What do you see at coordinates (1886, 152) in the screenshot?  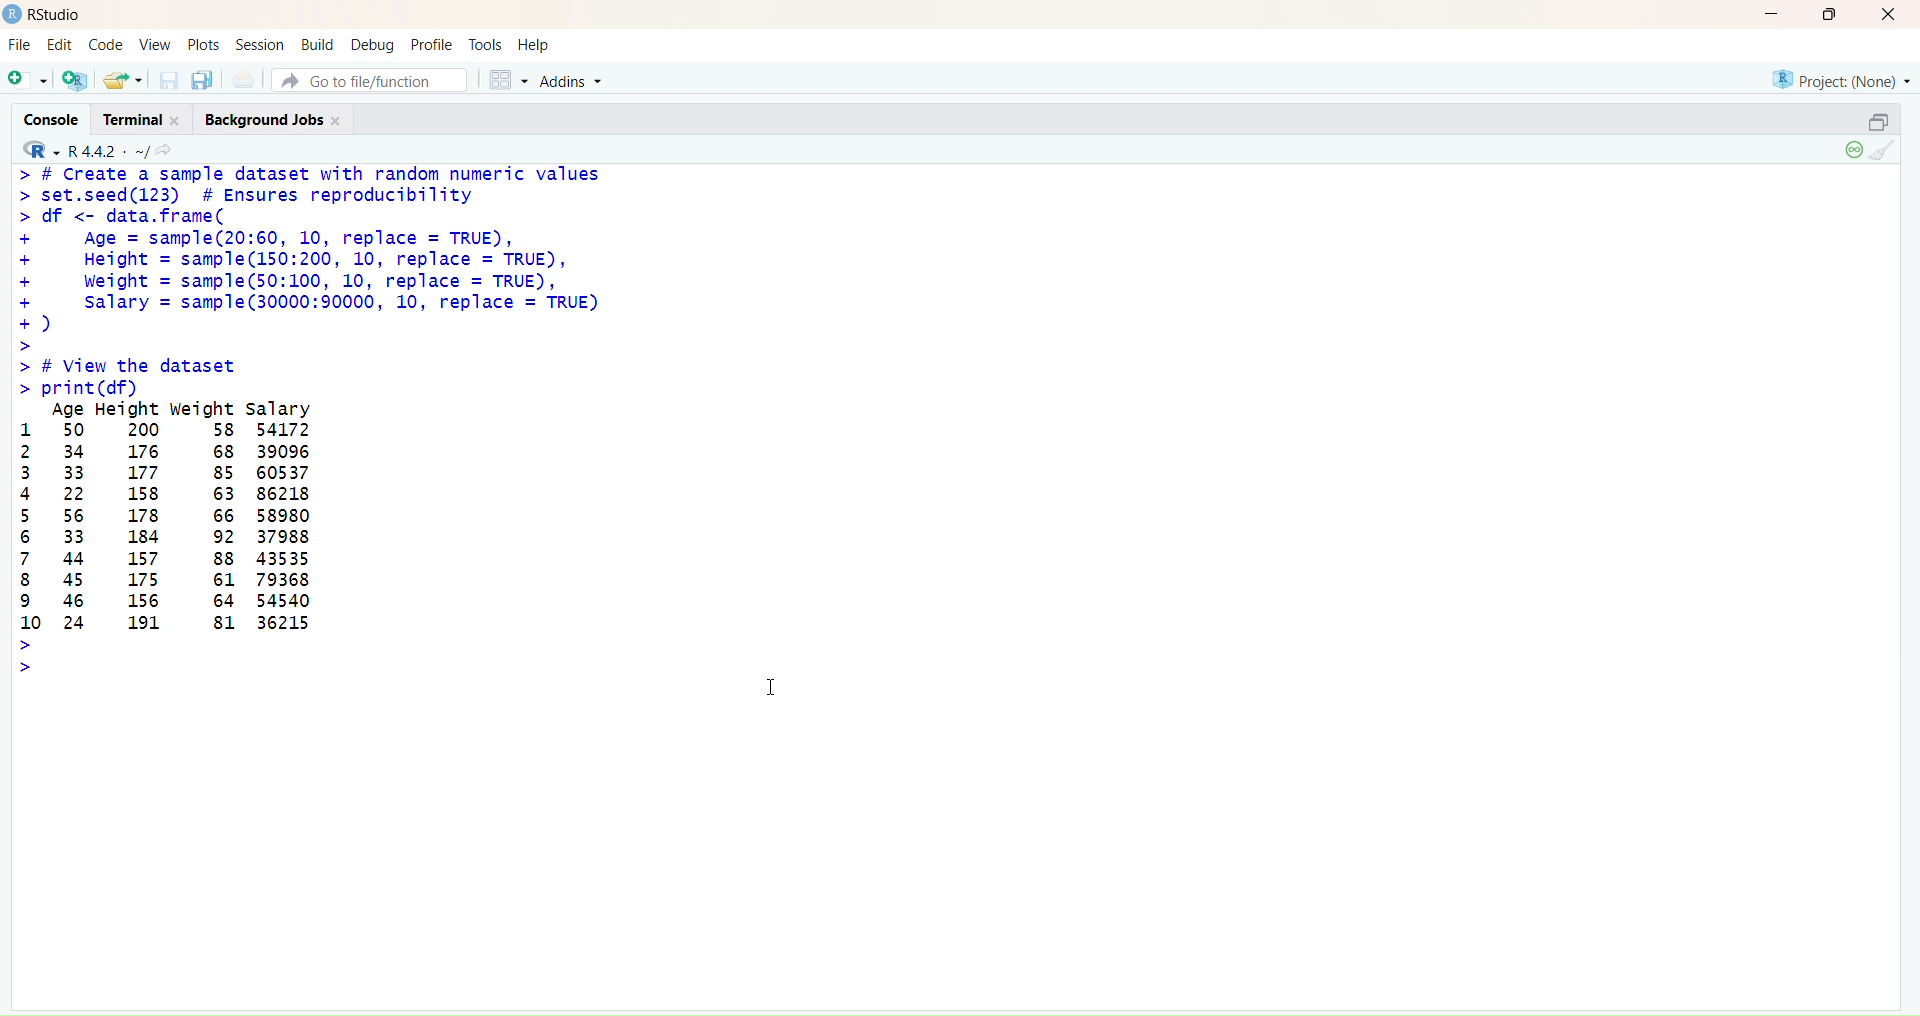 I see `Clear Console (Ctrl + L)` at bounding box center [1886, 152].